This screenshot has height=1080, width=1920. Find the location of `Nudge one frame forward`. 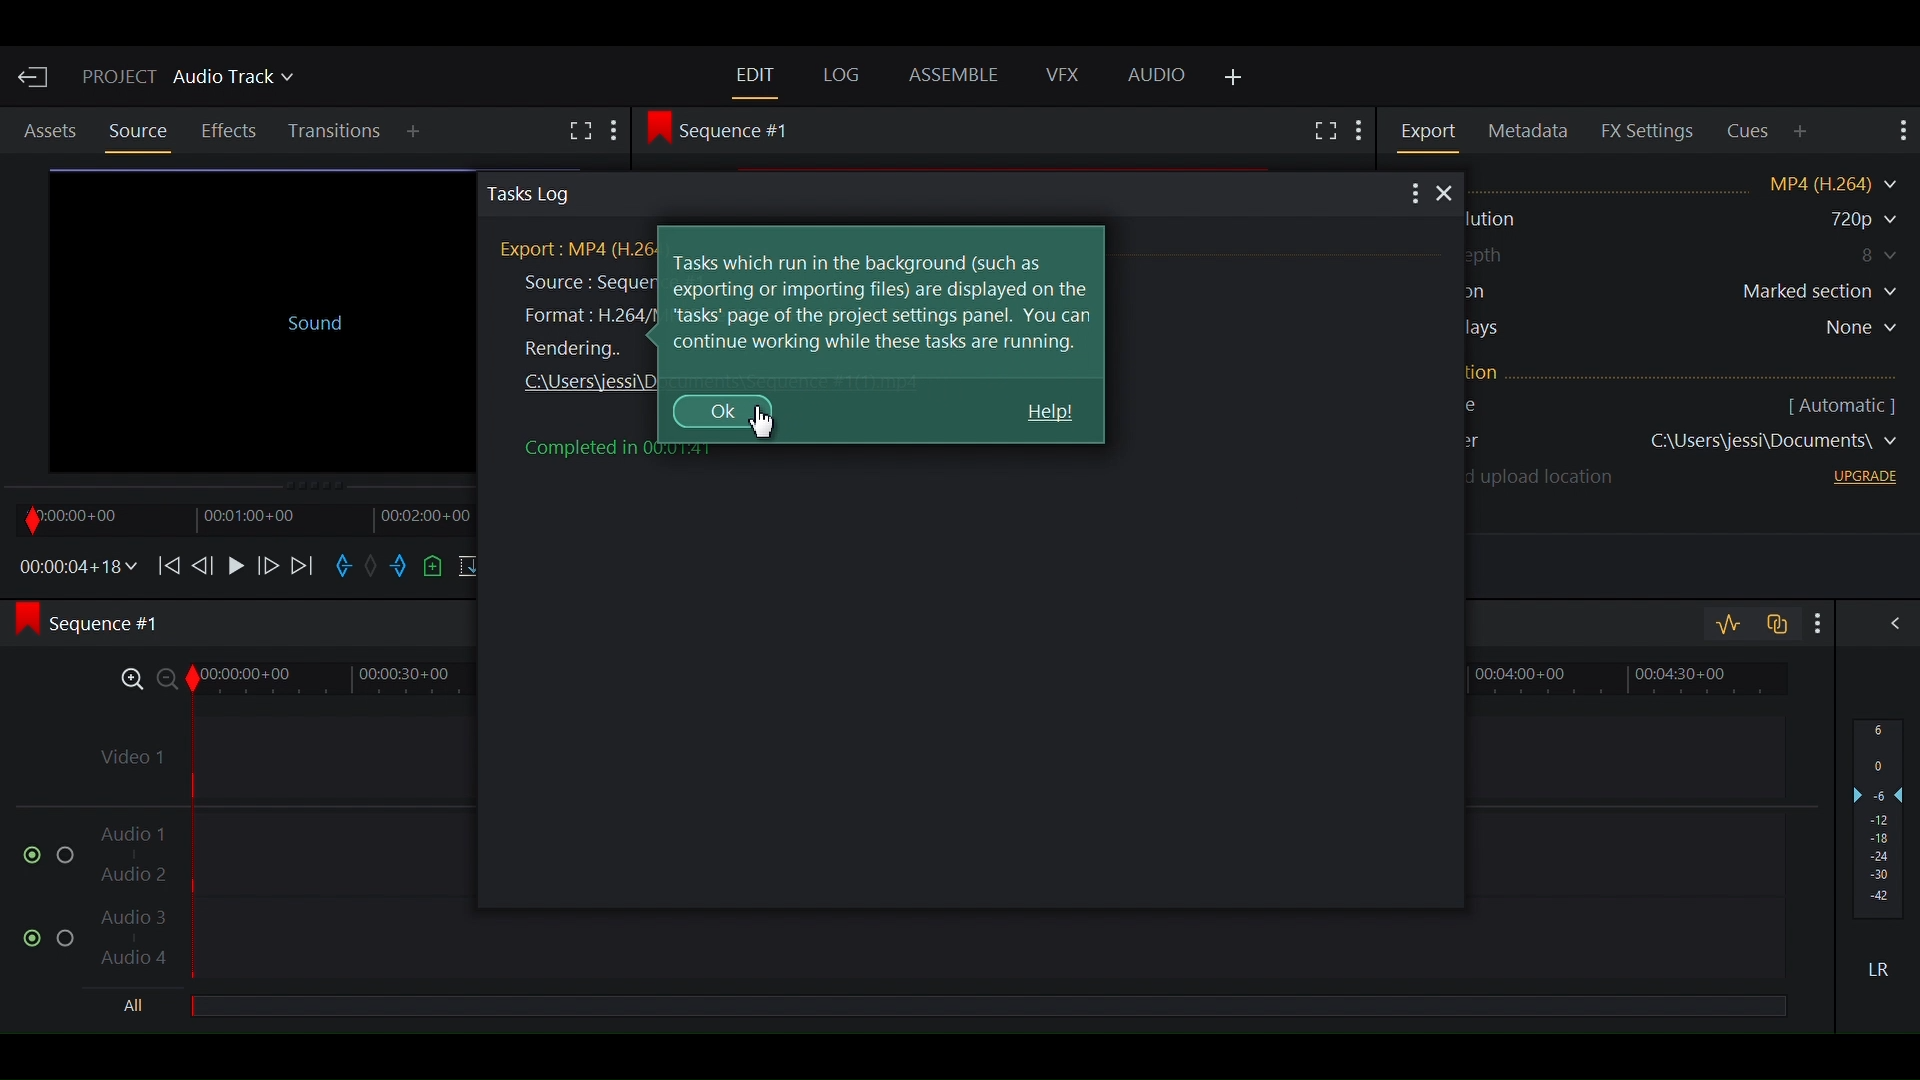

Nudge one frame forward is located at coordinates (266, 564).